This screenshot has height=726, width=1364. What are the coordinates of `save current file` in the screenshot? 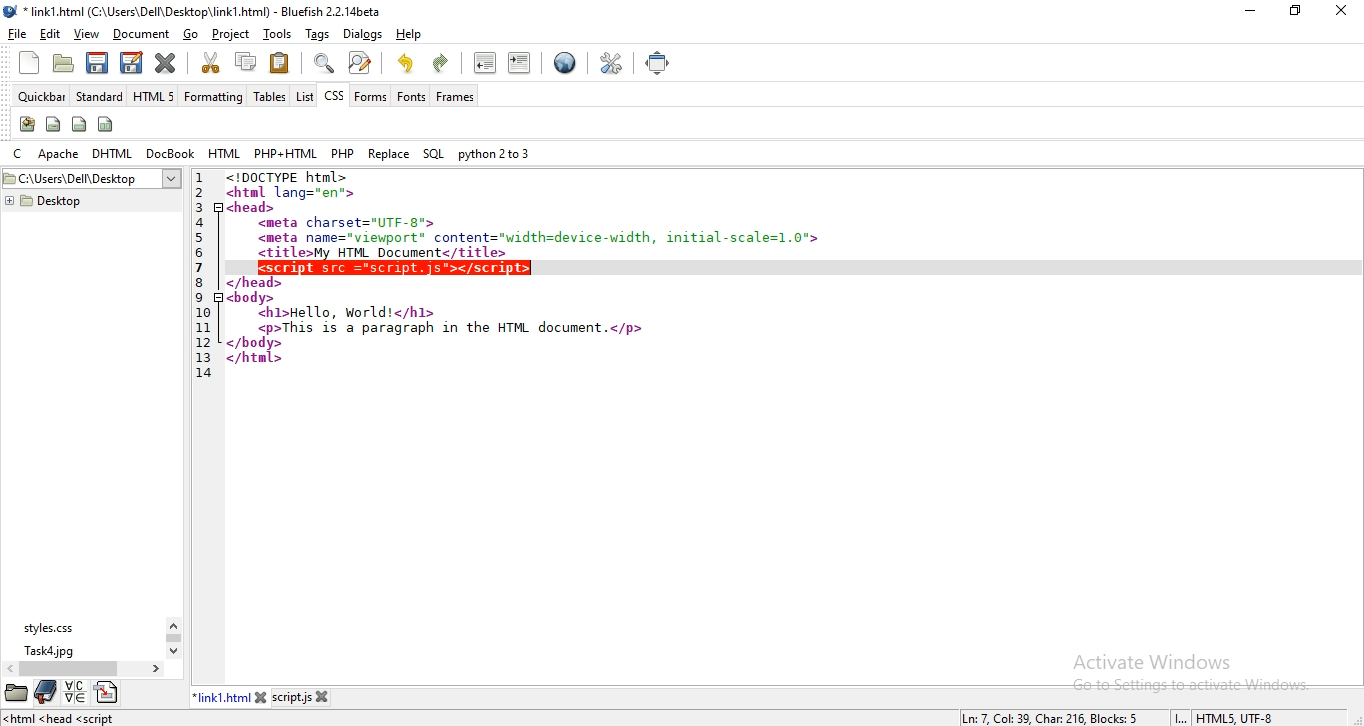 It's located at (96, 64).